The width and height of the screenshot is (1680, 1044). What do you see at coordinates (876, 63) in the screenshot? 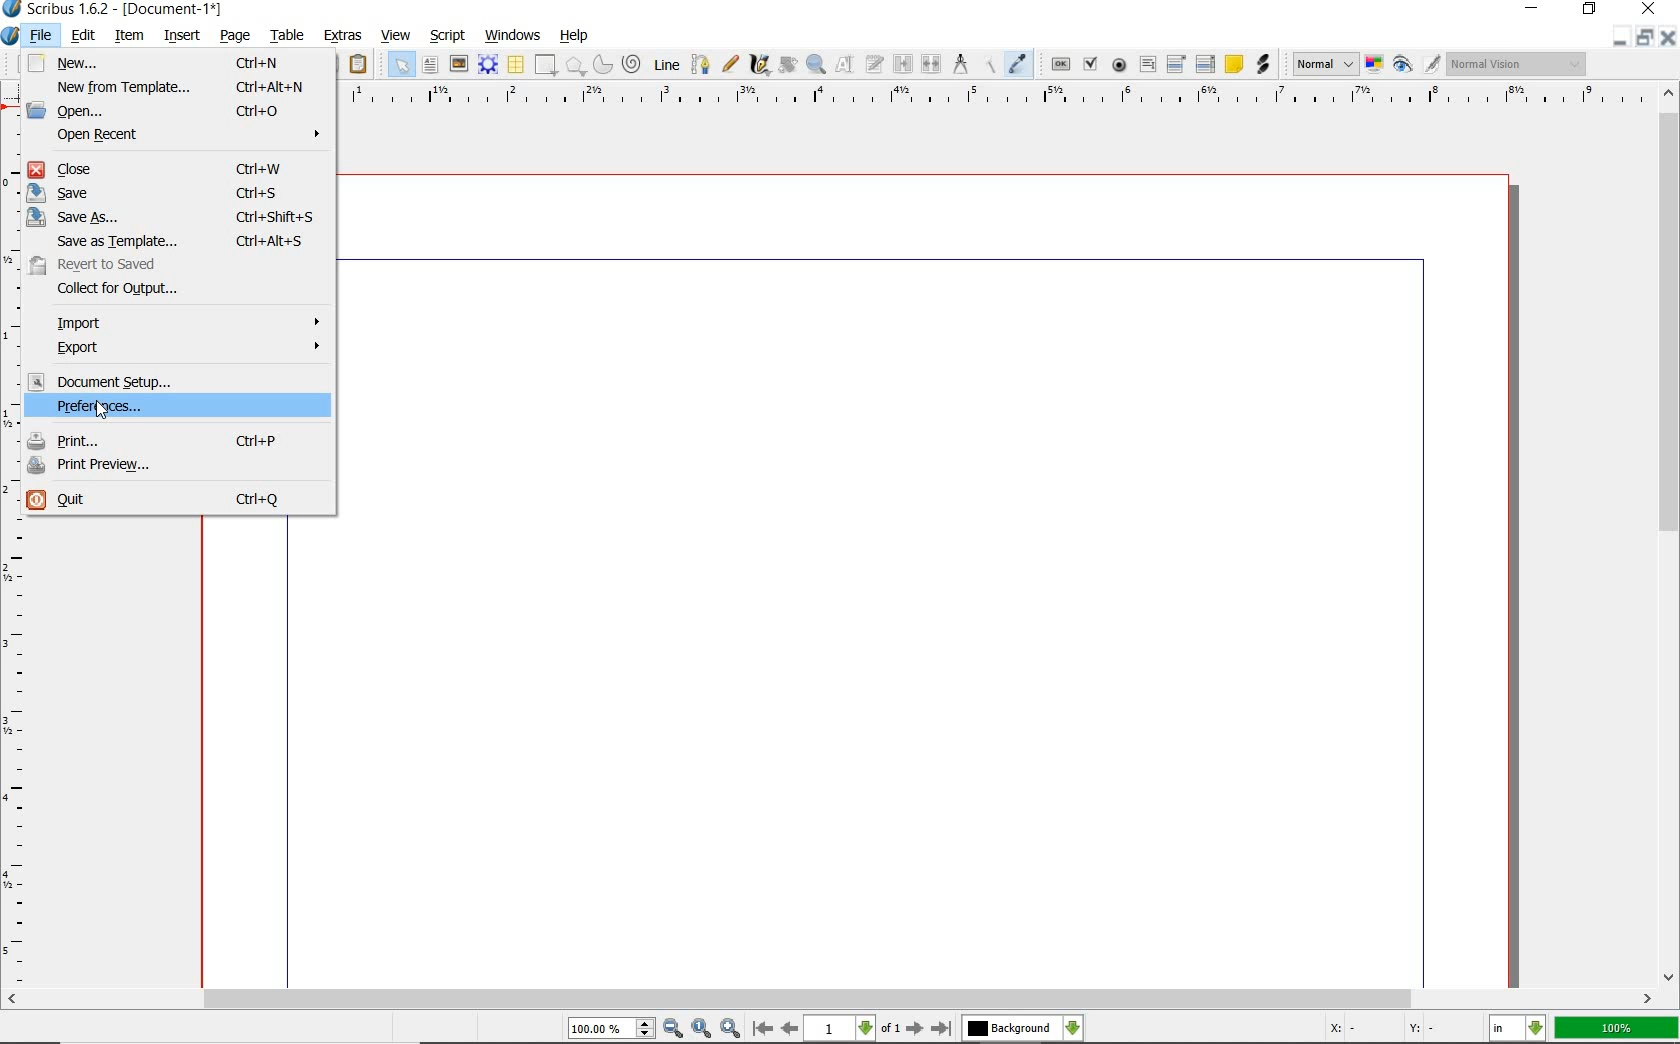
I see `edit text with story editor` at bounding box center [876, 63].